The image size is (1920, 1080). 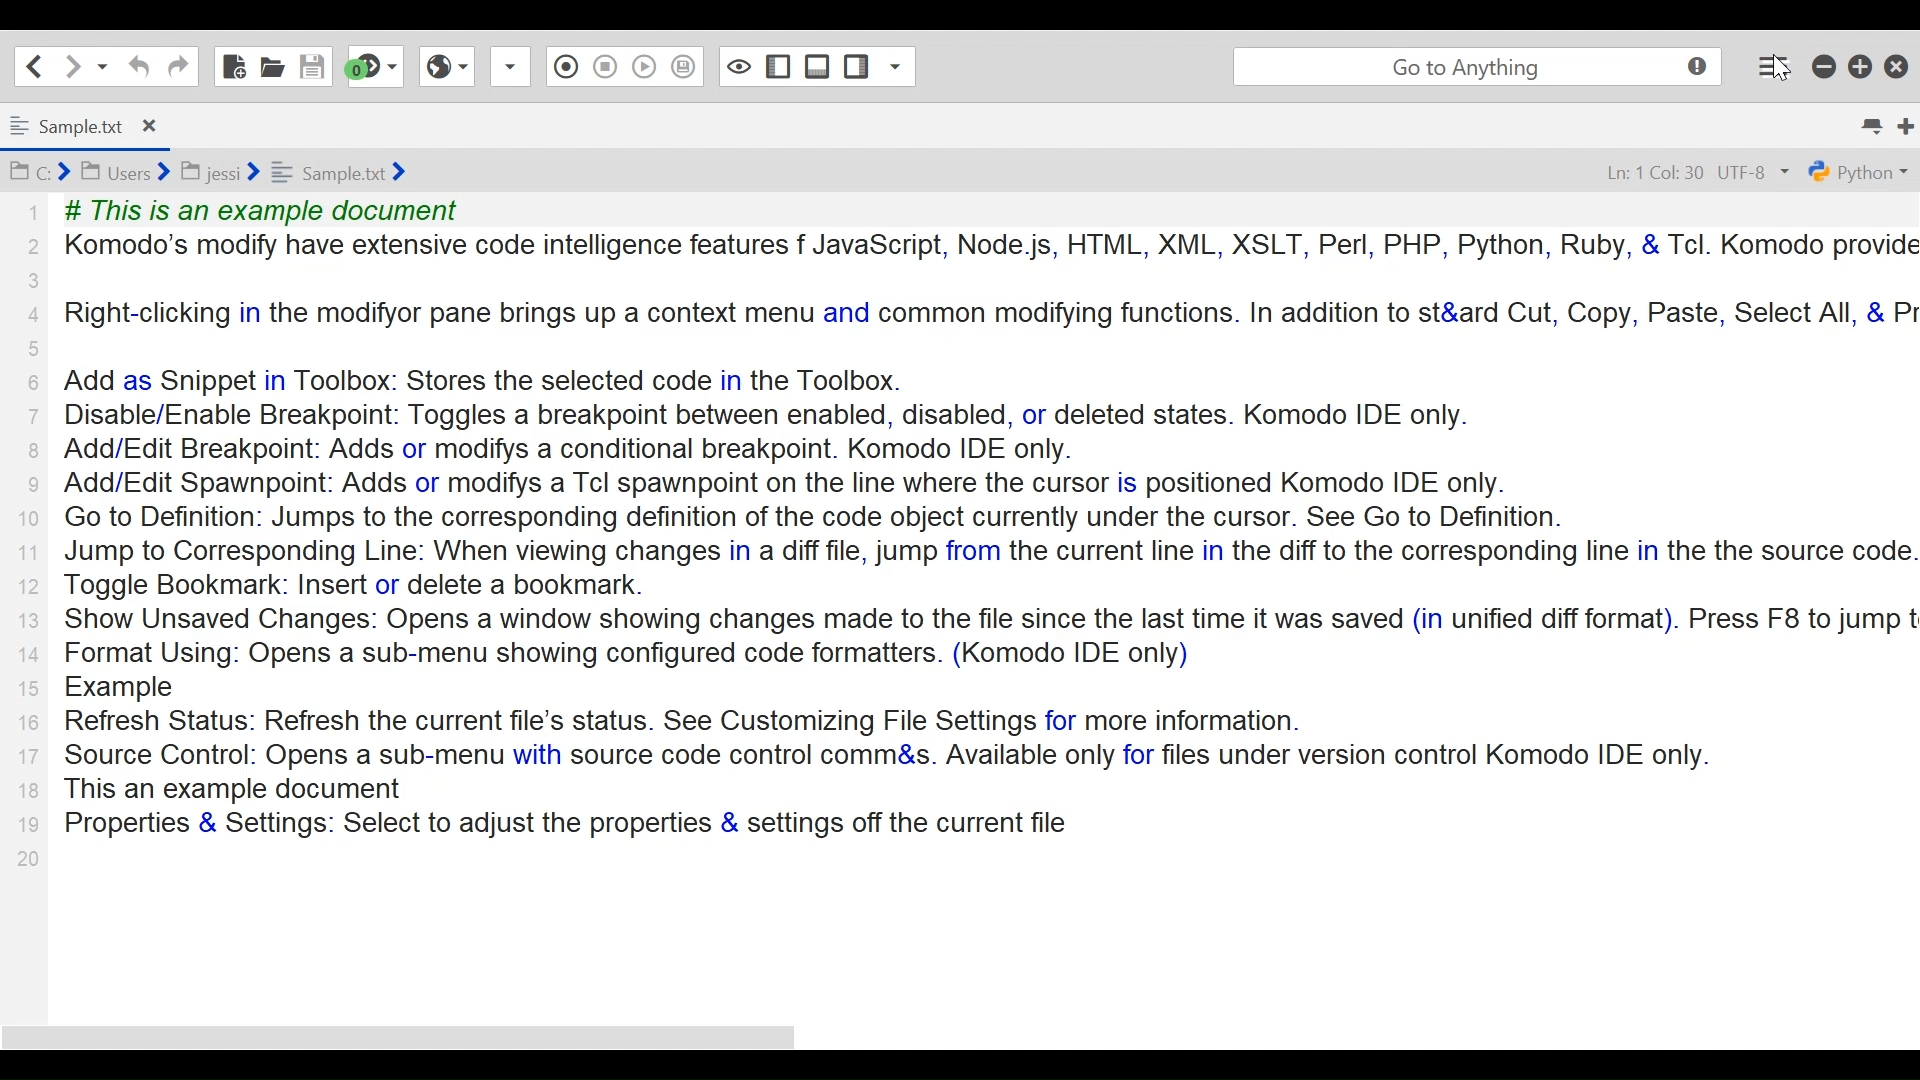 What do you see at coordinates (95, 125) in the screenshot?
I see `Sample.txt` at bounding box center [95, 125].